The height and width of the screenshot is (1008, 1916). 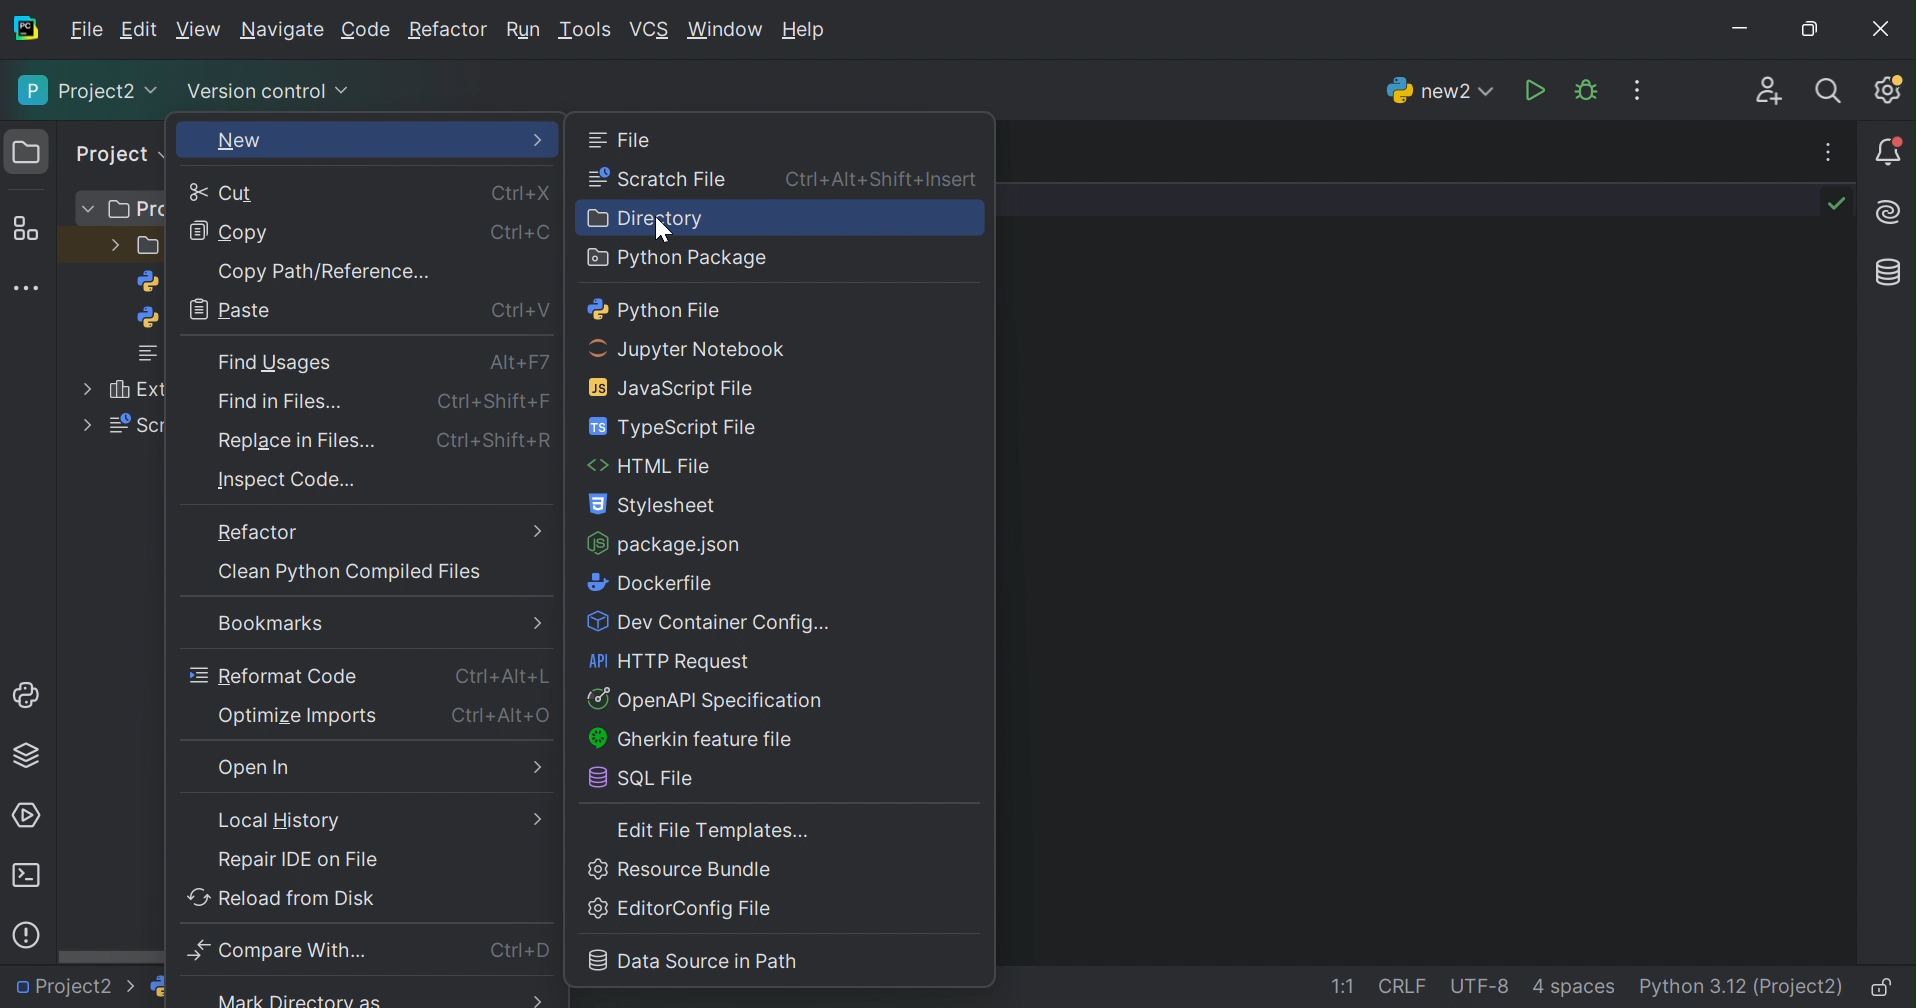 I want to click on Directory, so click(x=644, y=219).